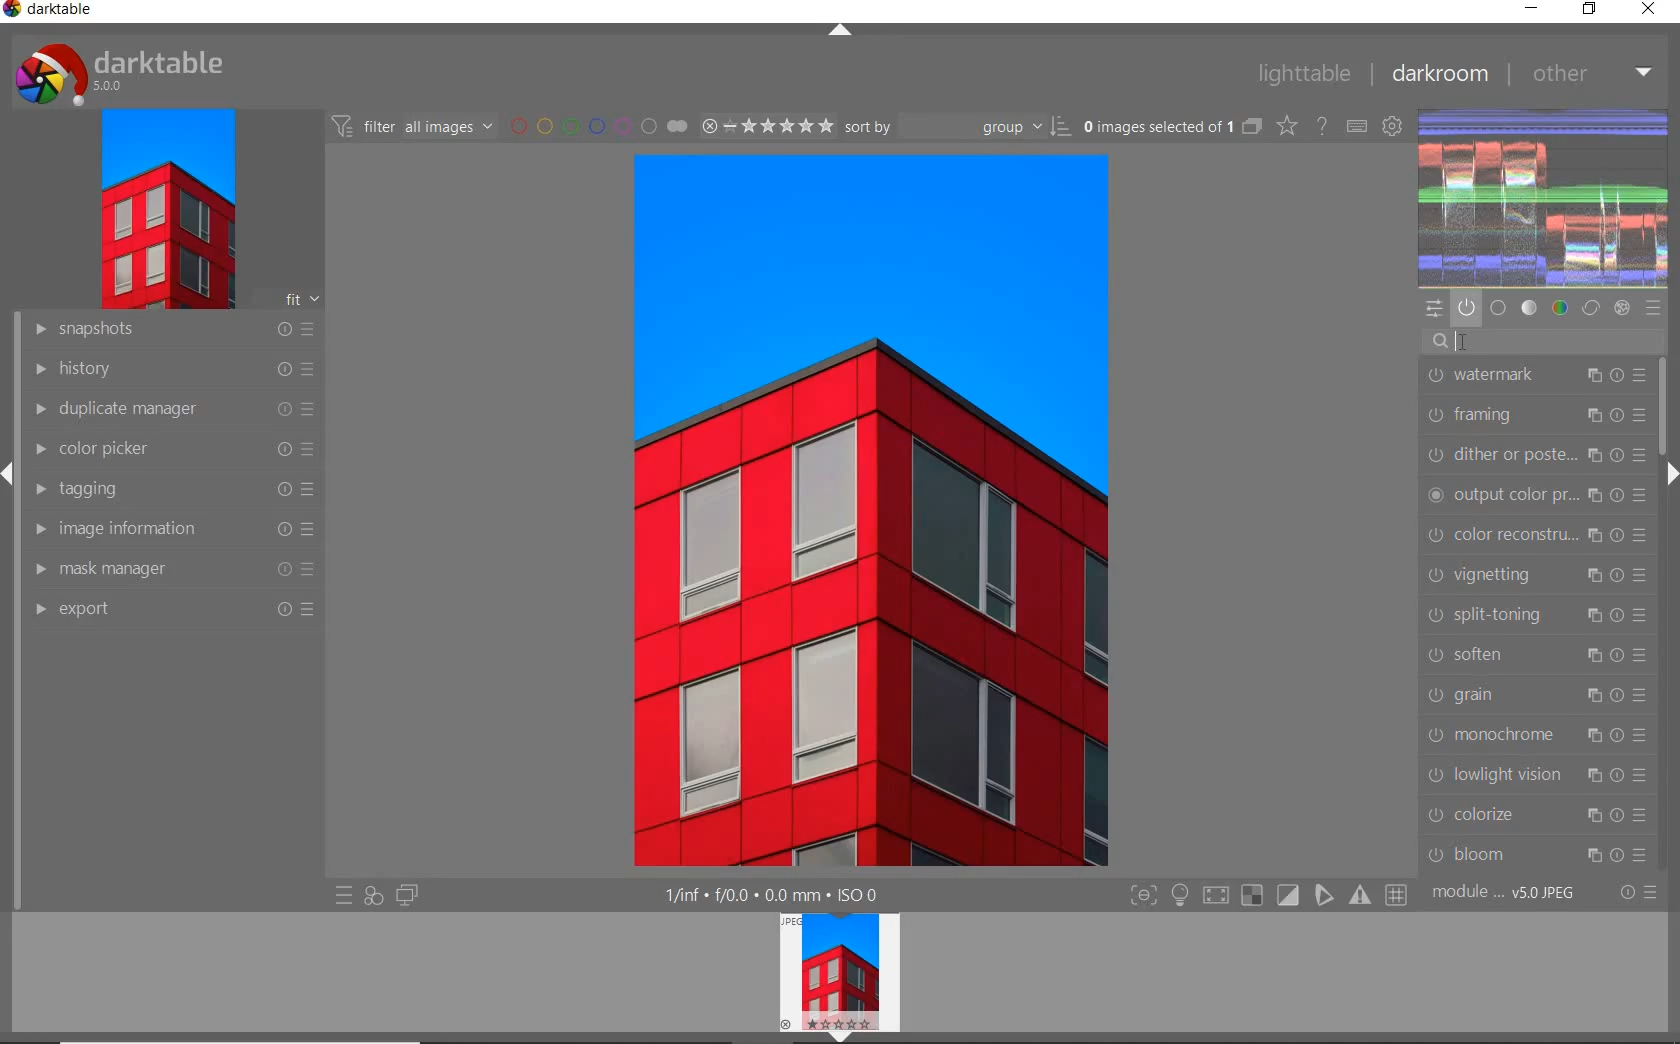  What do you see at coordinates (169, 370) in the screenshot?
I see `history` at bounding box center [169, 370].